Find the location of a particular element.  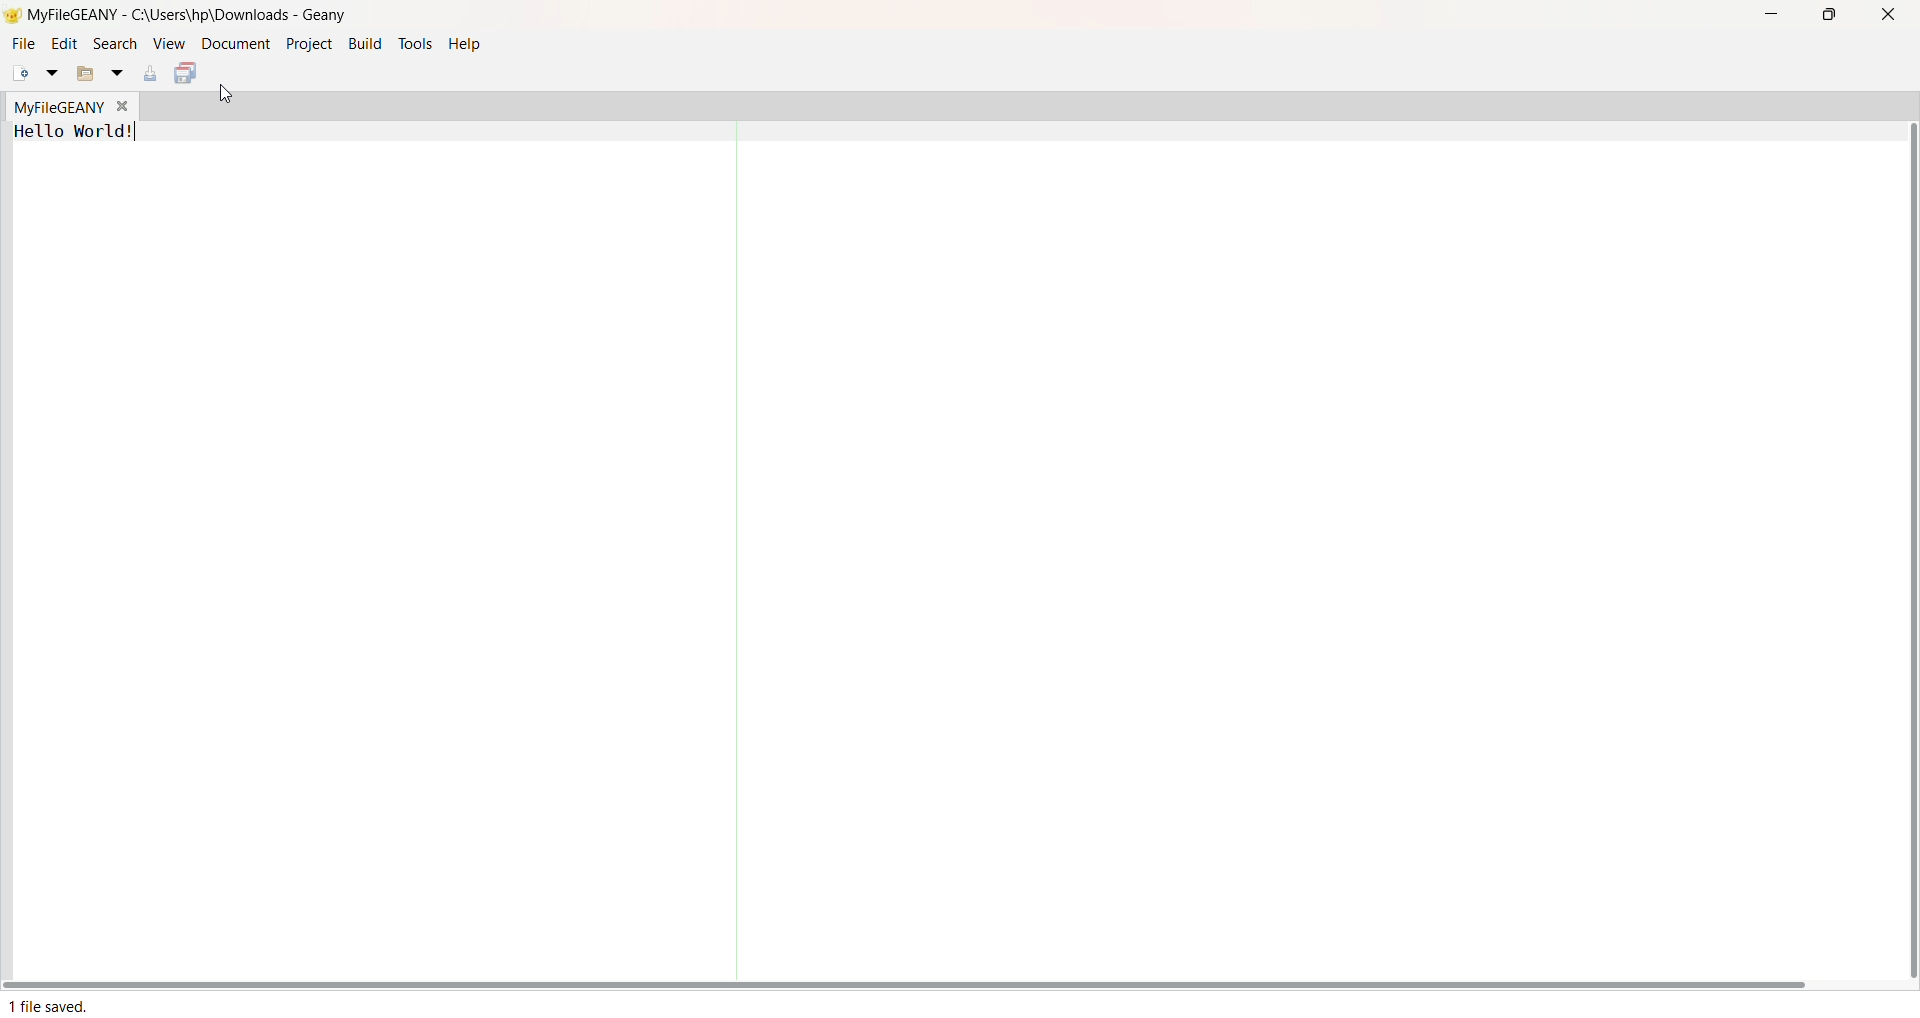

Hello World is located at coordinates (70, 132).